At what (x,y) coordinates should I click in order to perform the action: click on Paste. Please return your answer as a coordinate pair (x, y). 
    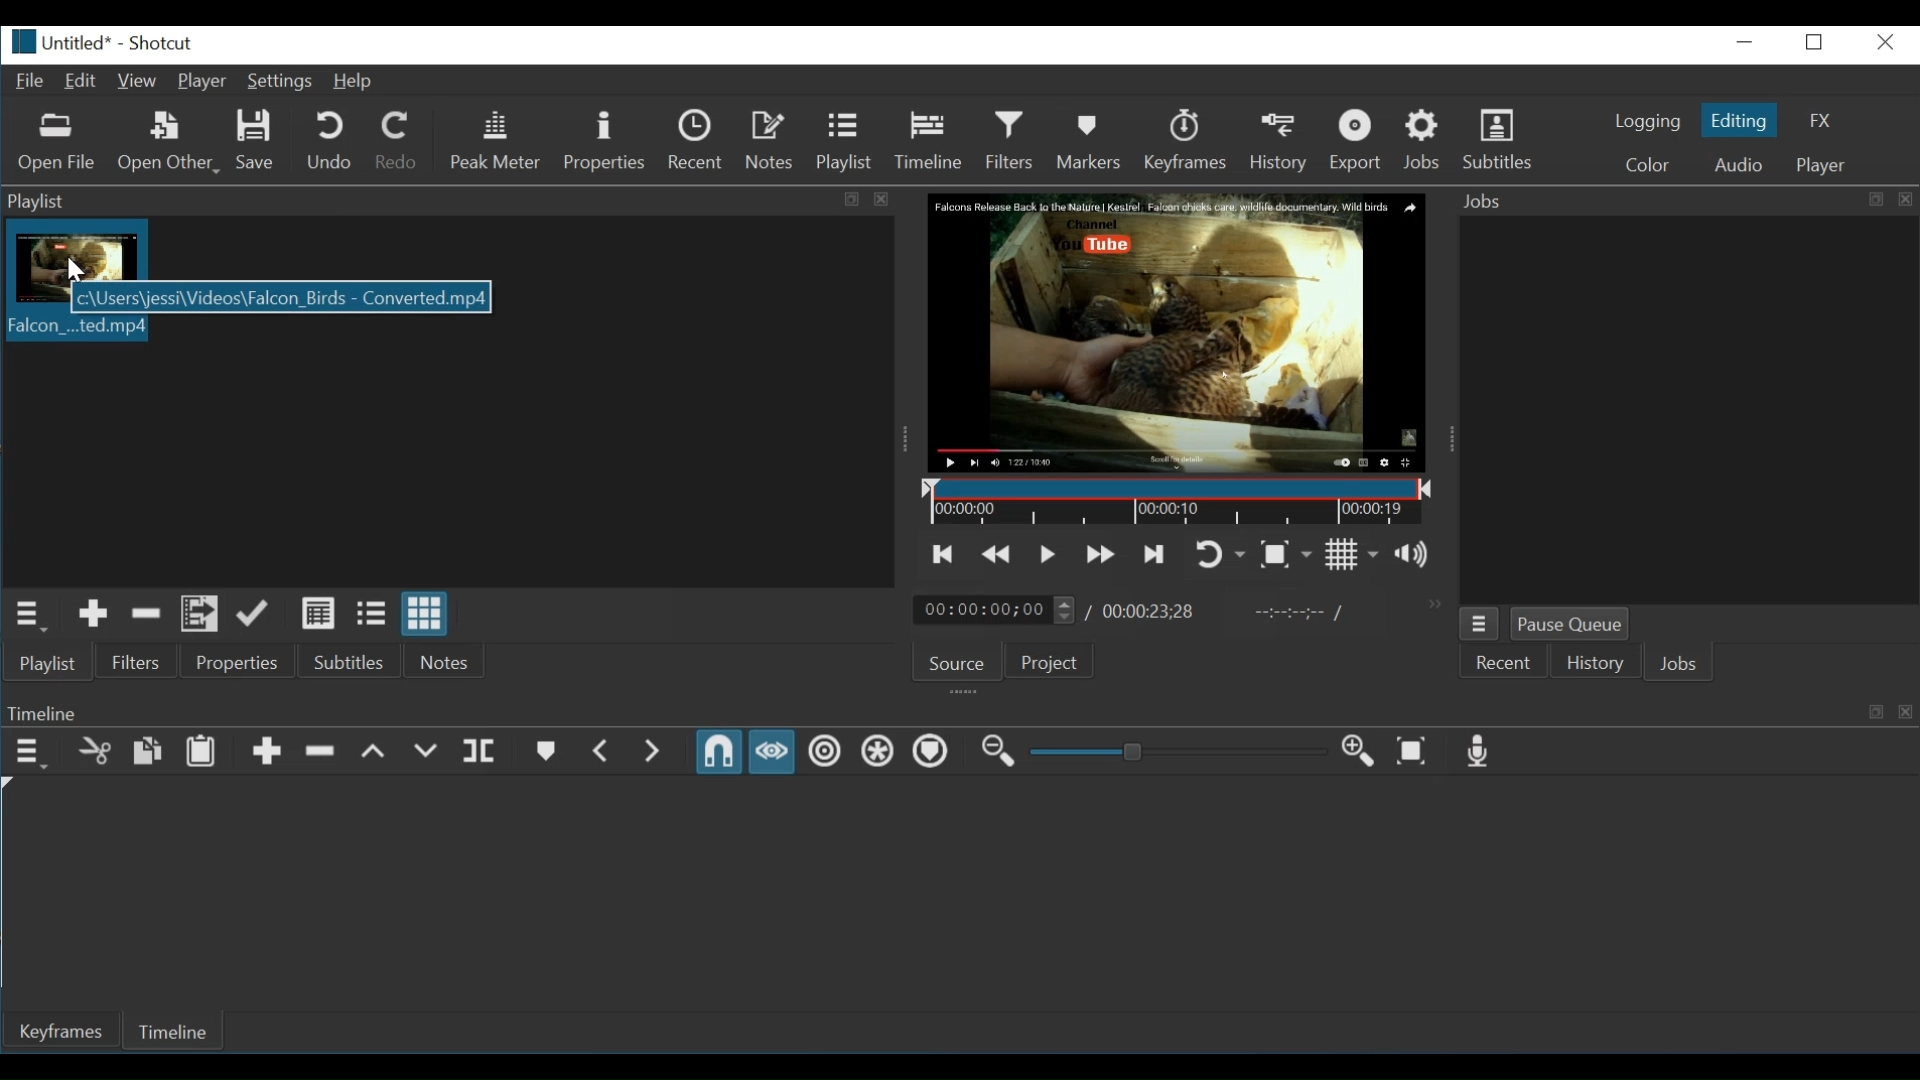
    Looking at the image, I should click on (201, 752).